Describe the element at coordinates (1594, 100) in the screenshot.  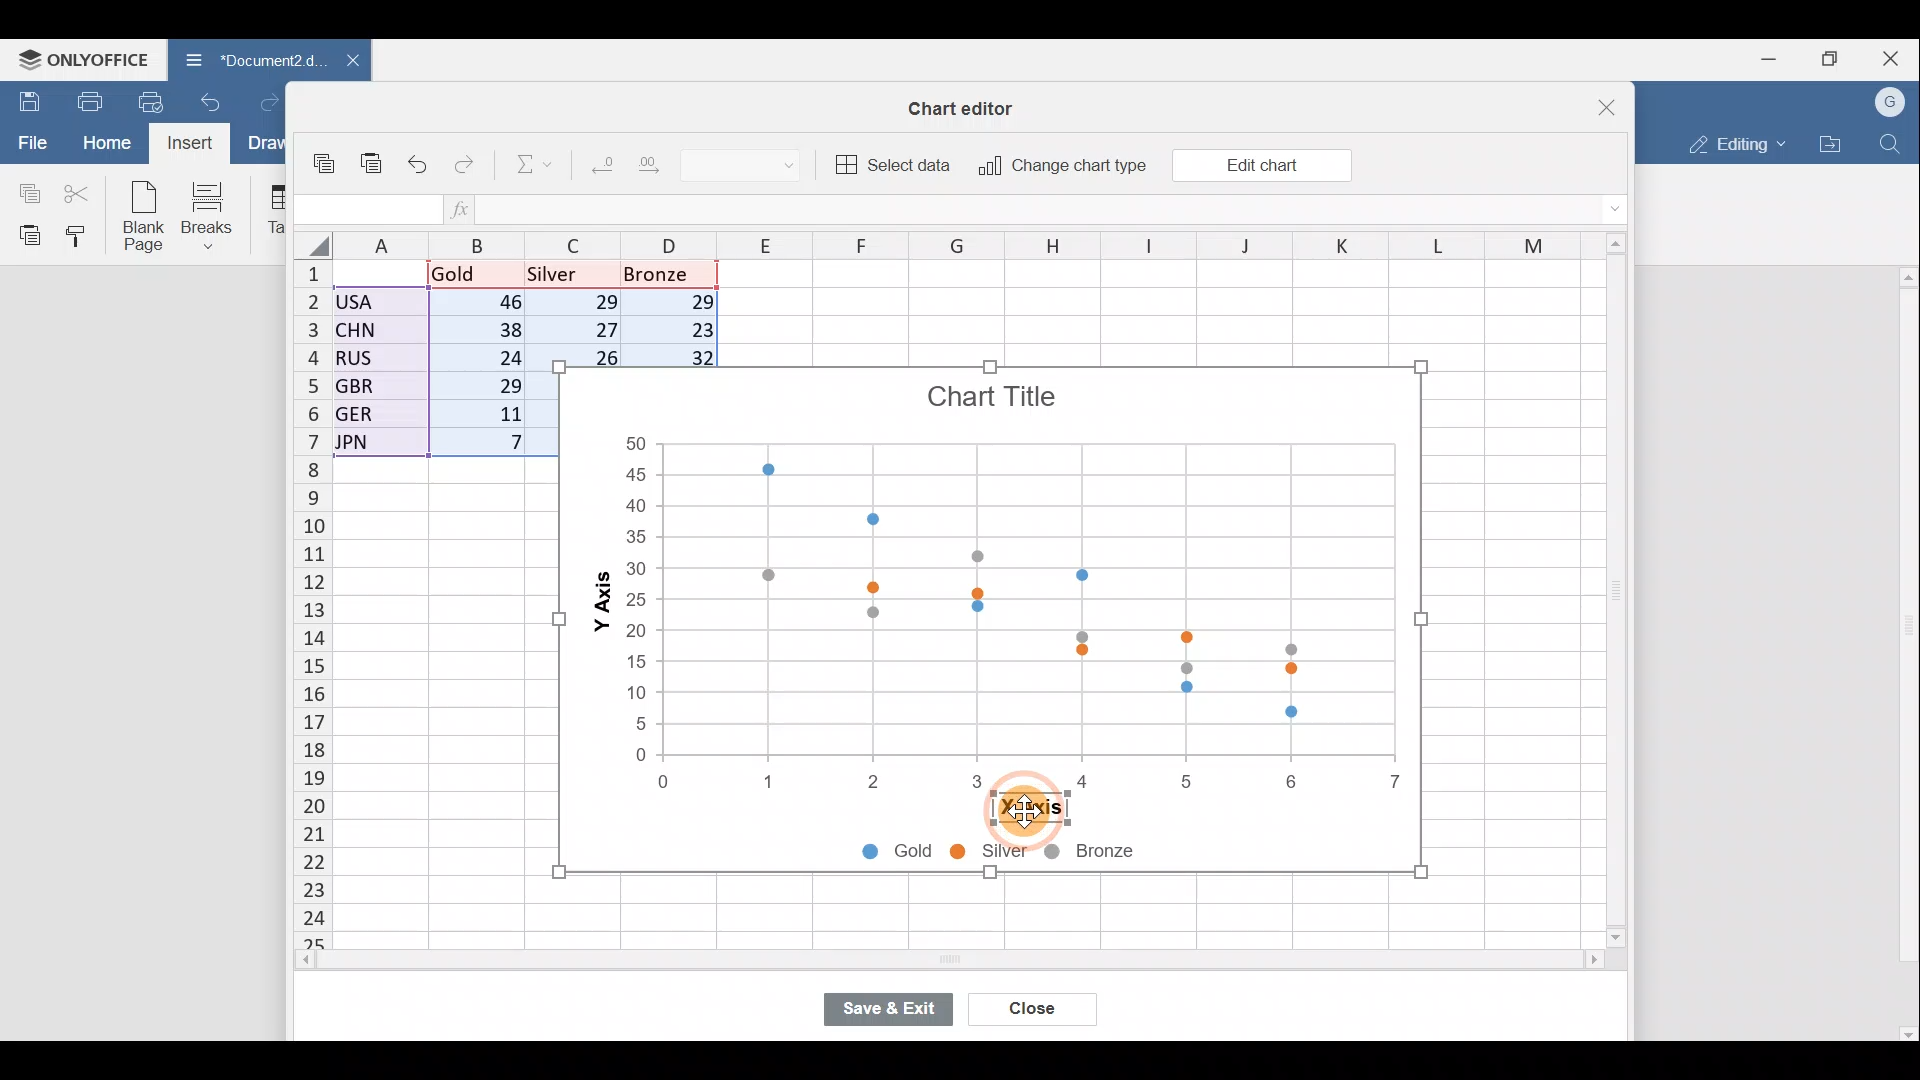
I see `Close` at that location.